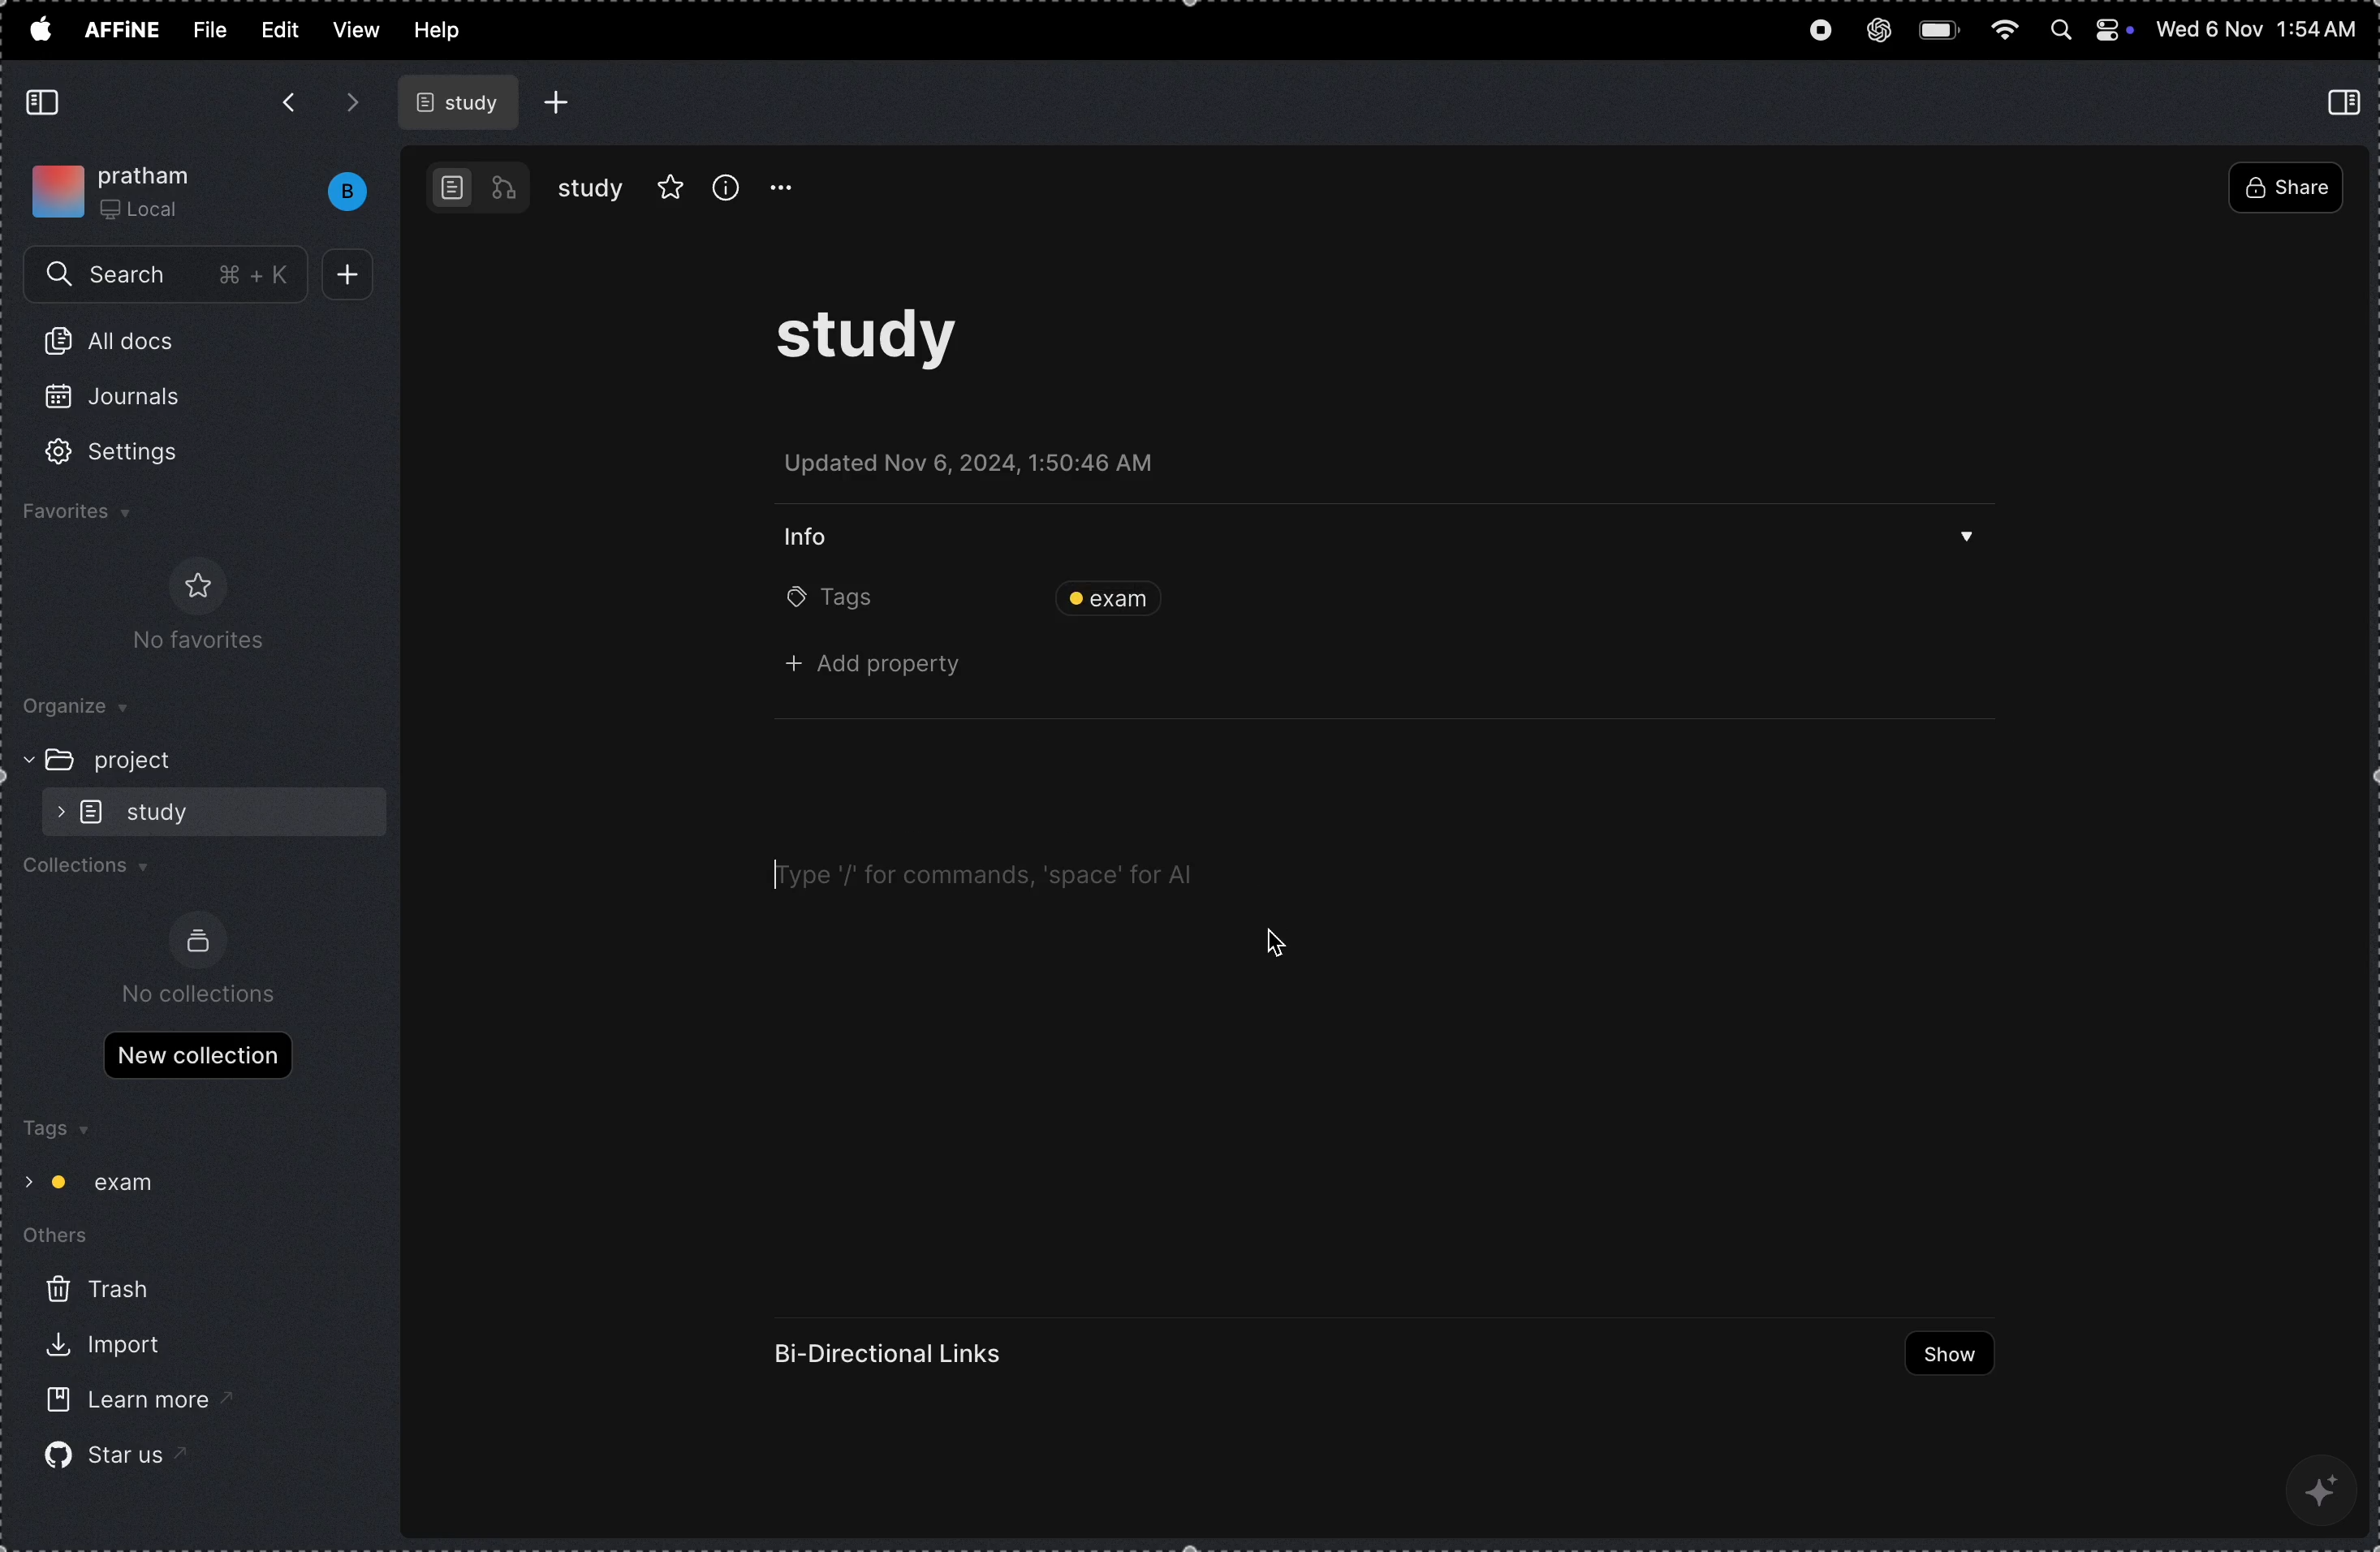  I want to click on journals, so click(127, 405).